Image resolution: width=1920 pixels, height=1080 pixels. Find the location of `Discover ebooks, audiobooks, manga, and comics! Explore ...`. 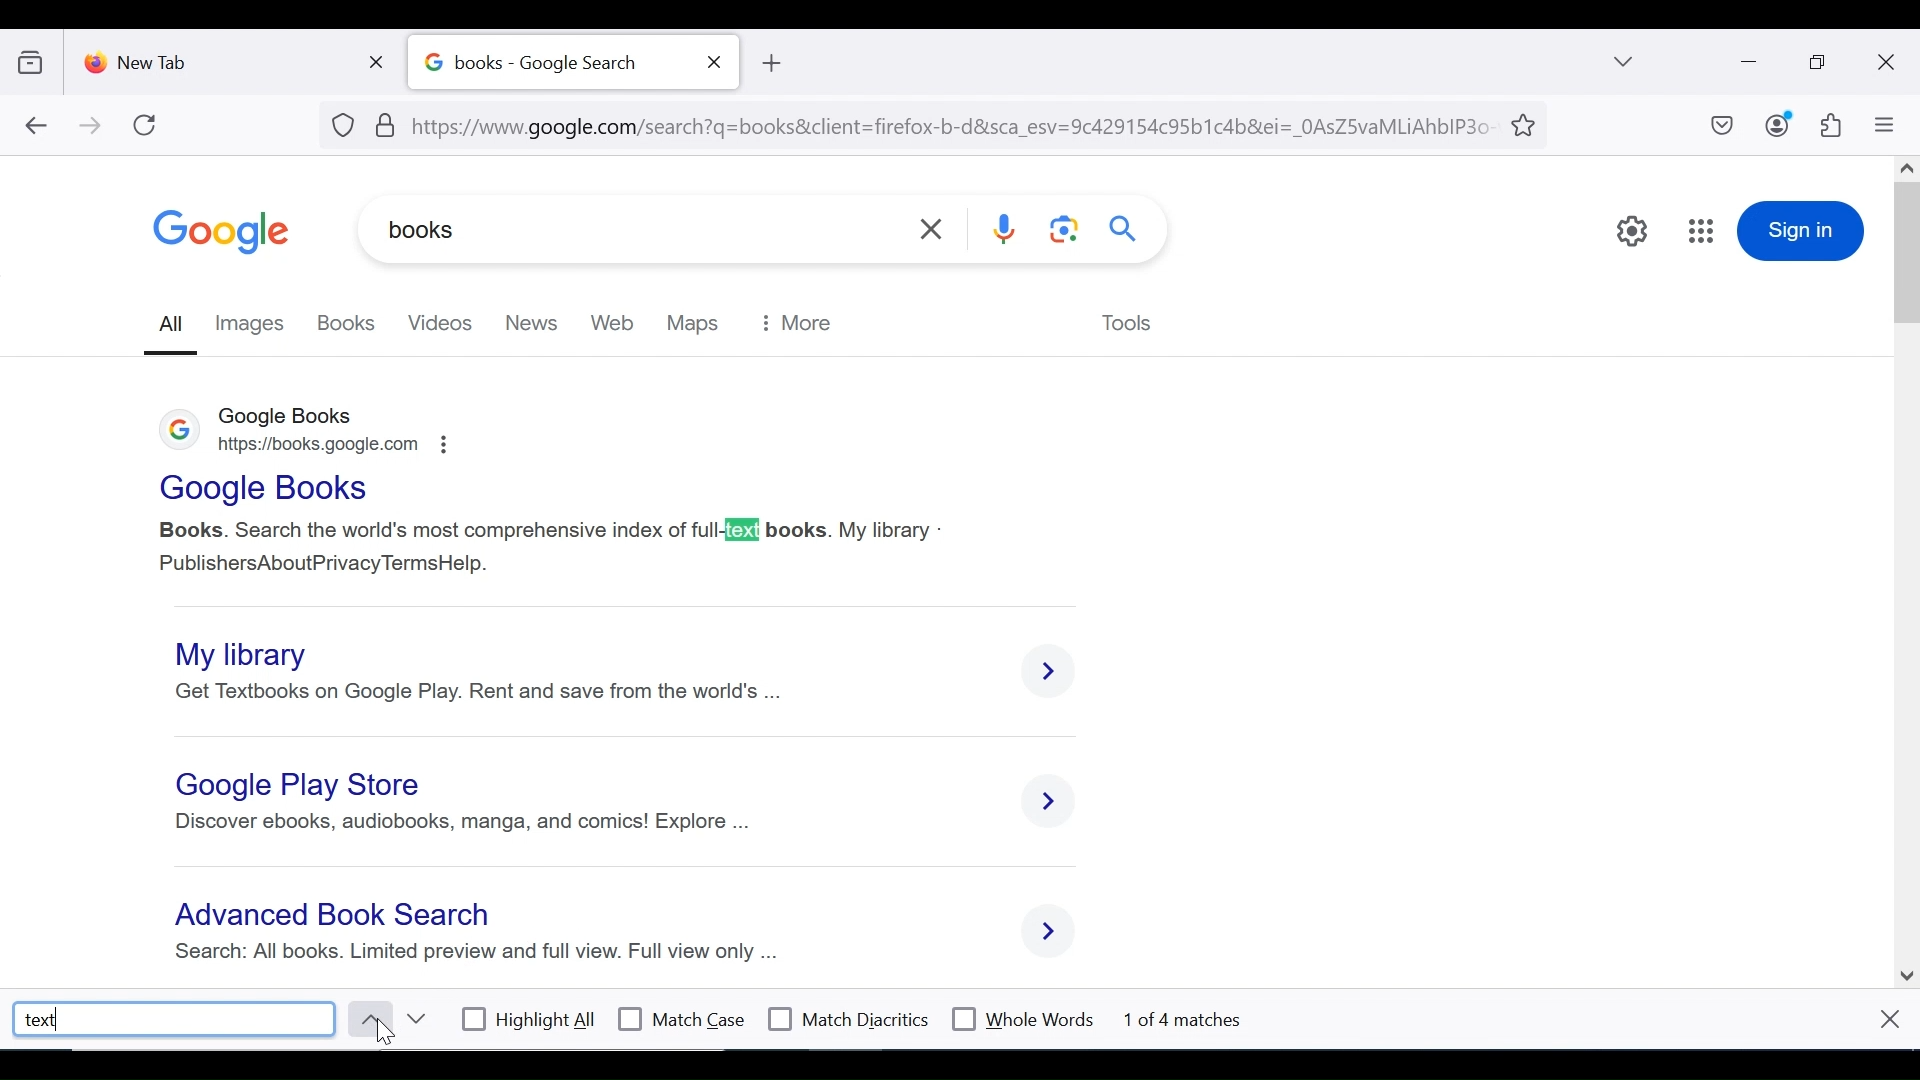

Discover ebooks, audiobooks, manga, and comics! Explore ... is located at coordinates (457, 822).